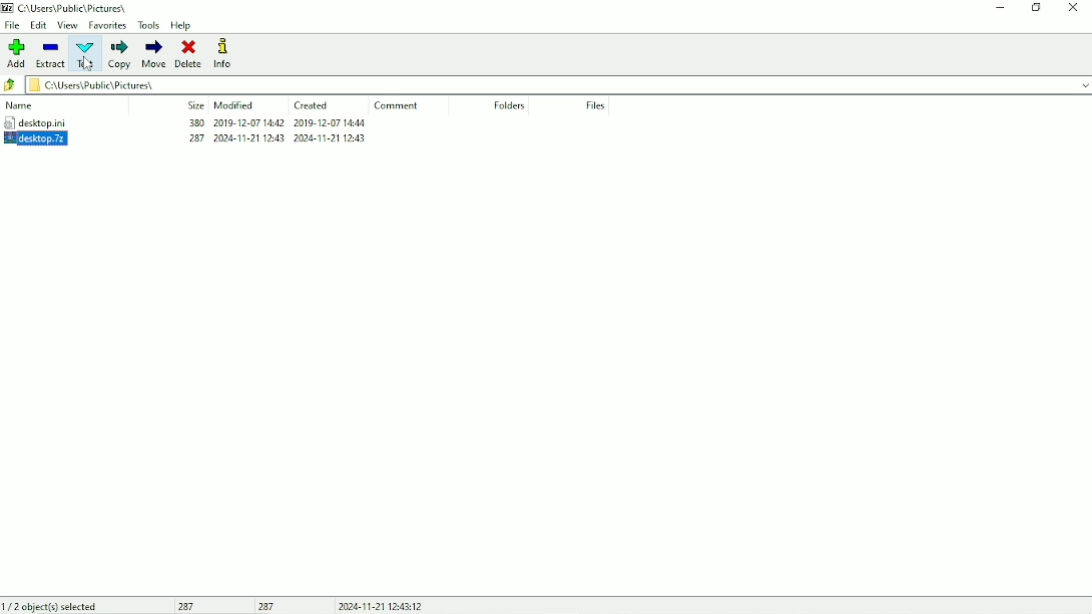 This screenshot has width=1092, height=614. I want to click on c\Users\Public\Pictures\, so click(559, 86).